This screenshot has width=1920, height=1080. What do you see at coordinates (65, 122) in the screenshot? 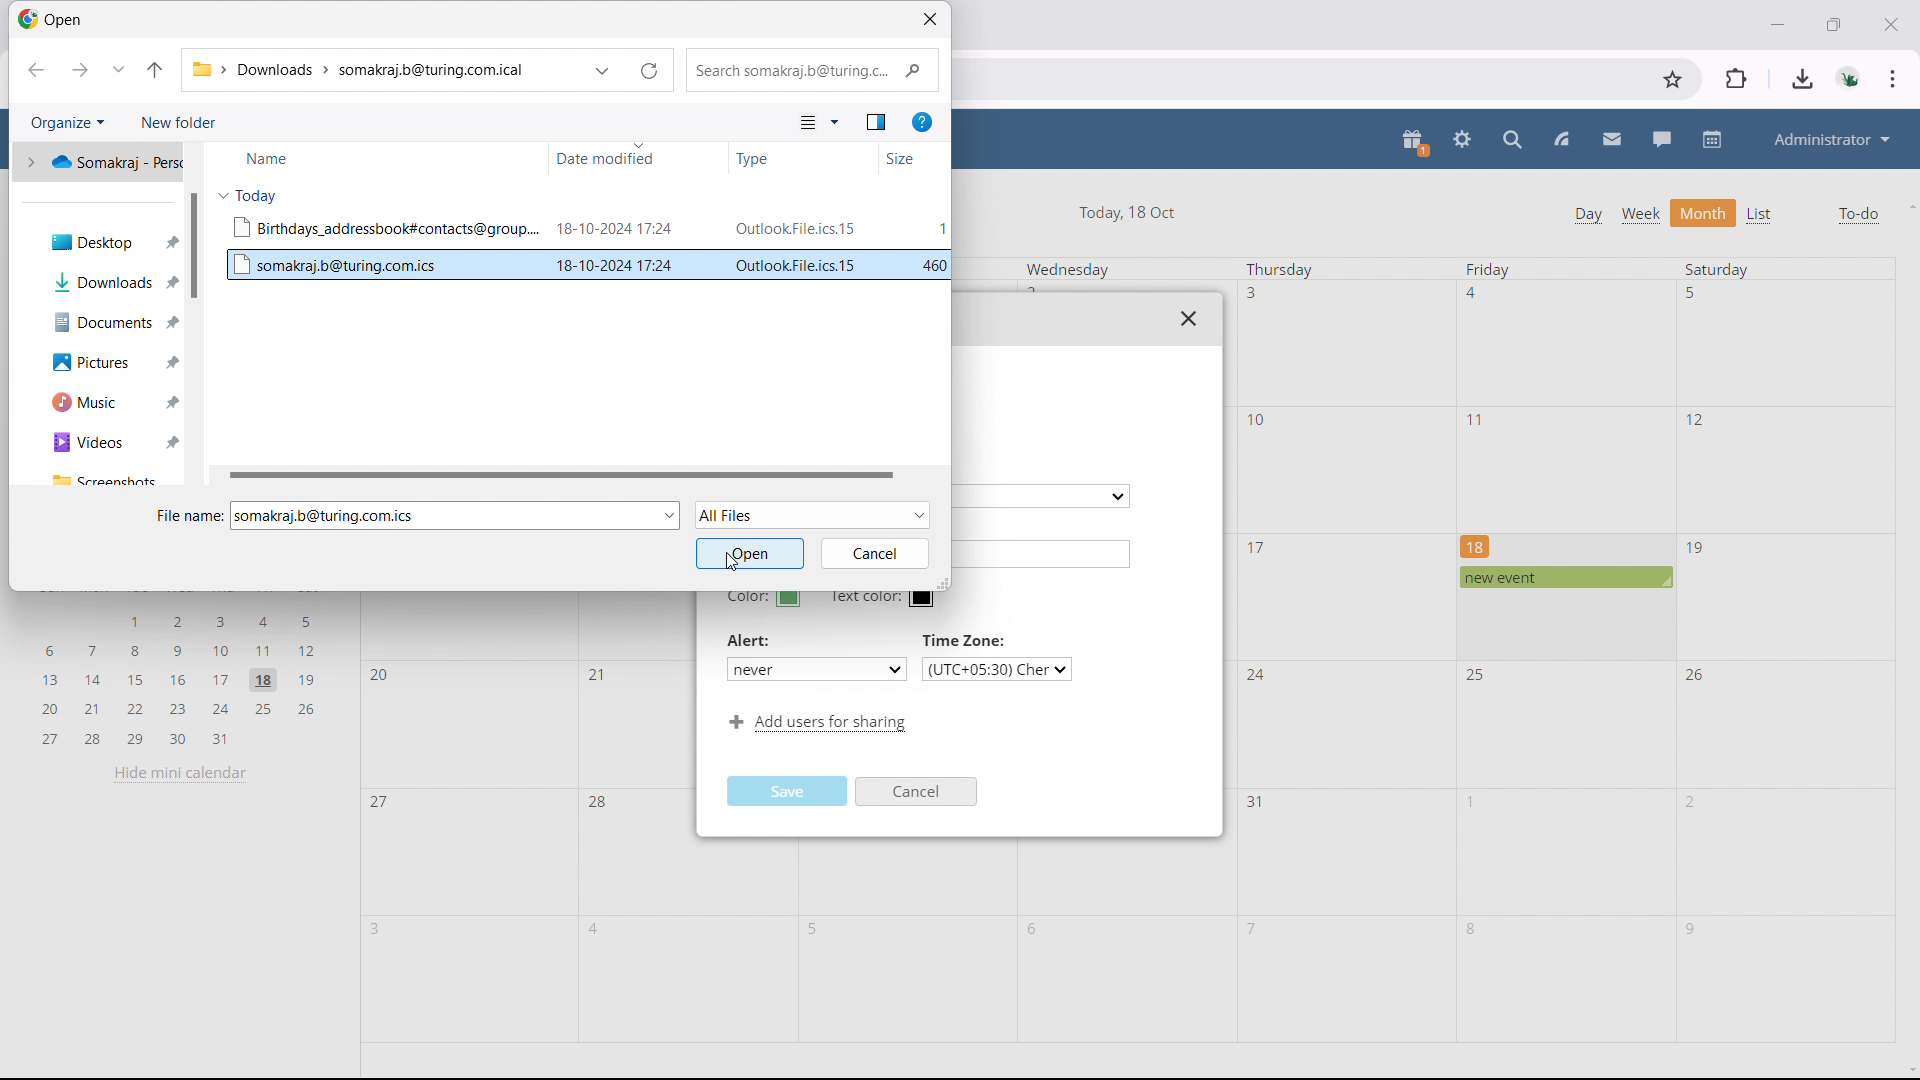
I see `Organize` at bounding box center [65, 122].